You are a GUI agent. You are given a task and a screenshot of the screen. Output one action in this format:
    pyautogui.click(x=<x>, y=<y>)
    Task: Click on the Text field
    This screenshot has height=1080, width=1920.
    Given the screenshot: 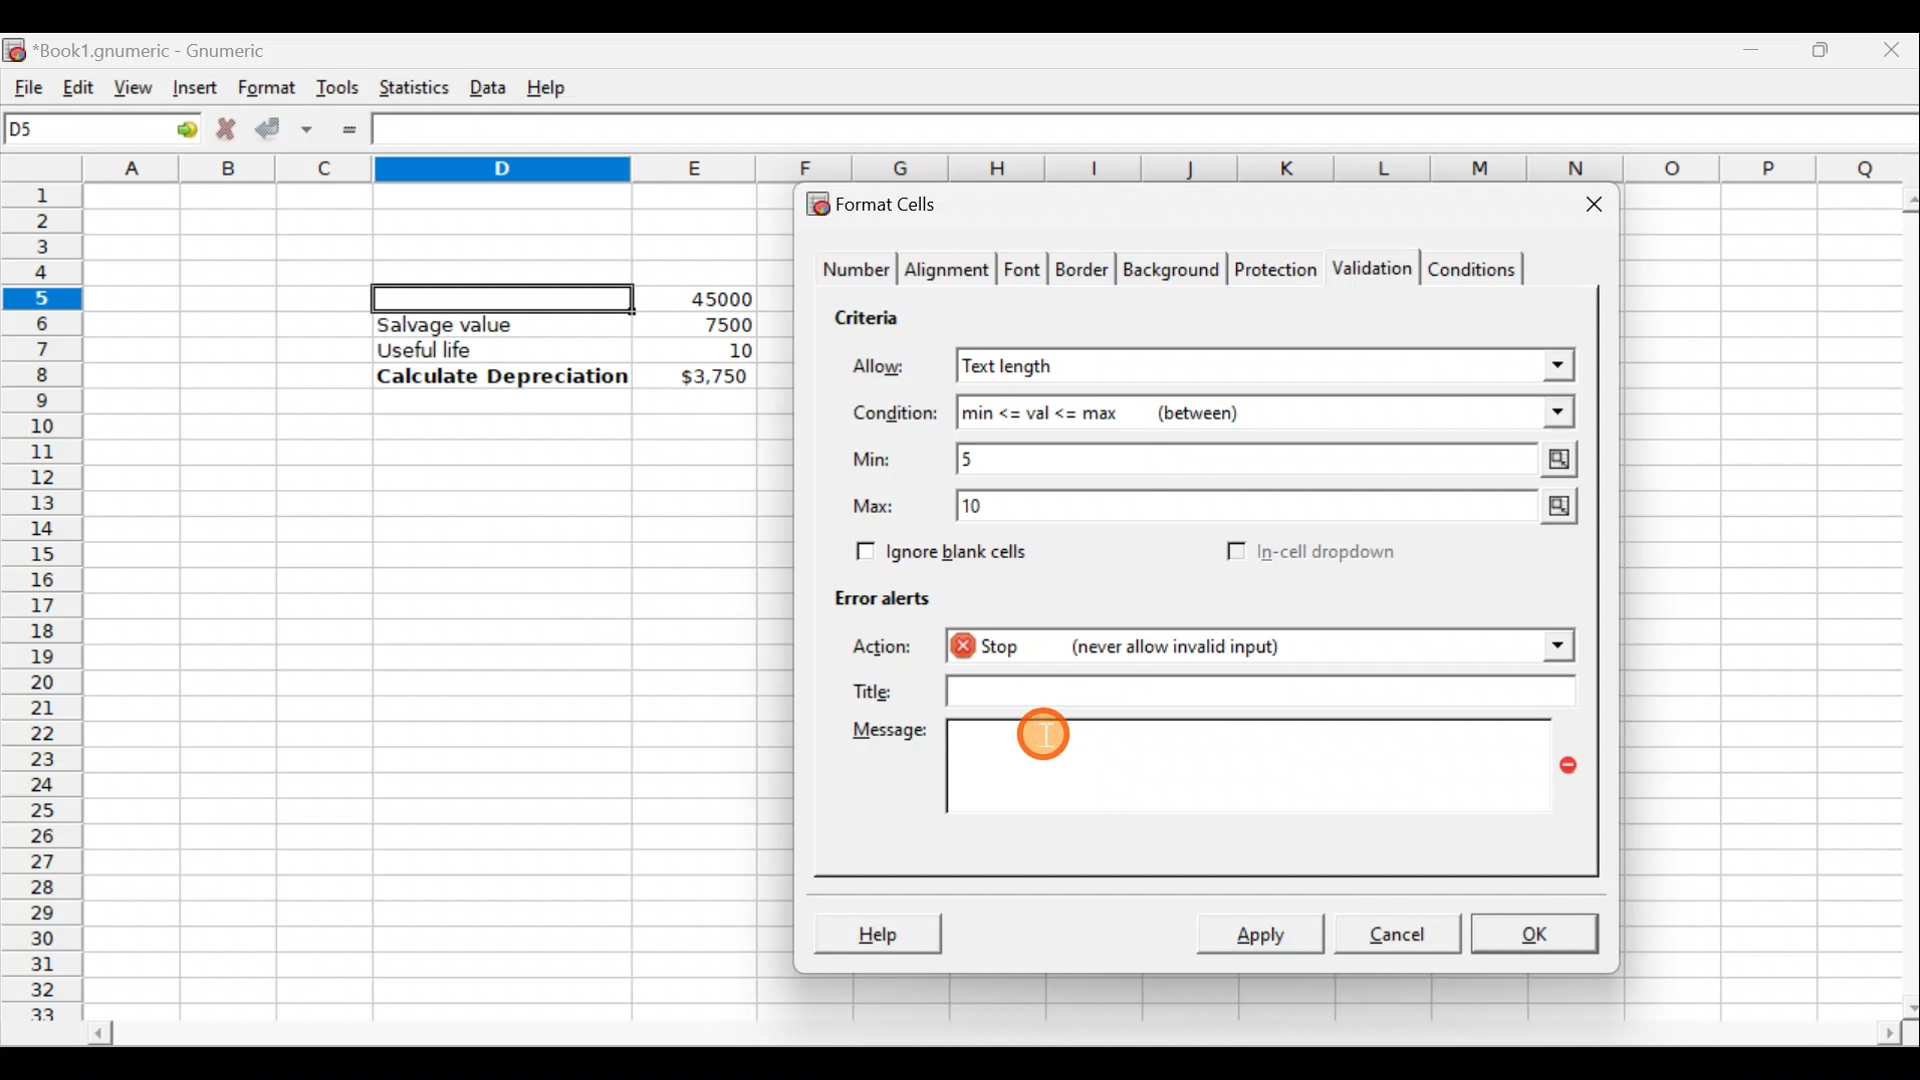 What is the action you would take?
    pyautogui.click(x=1253, y=690)
    